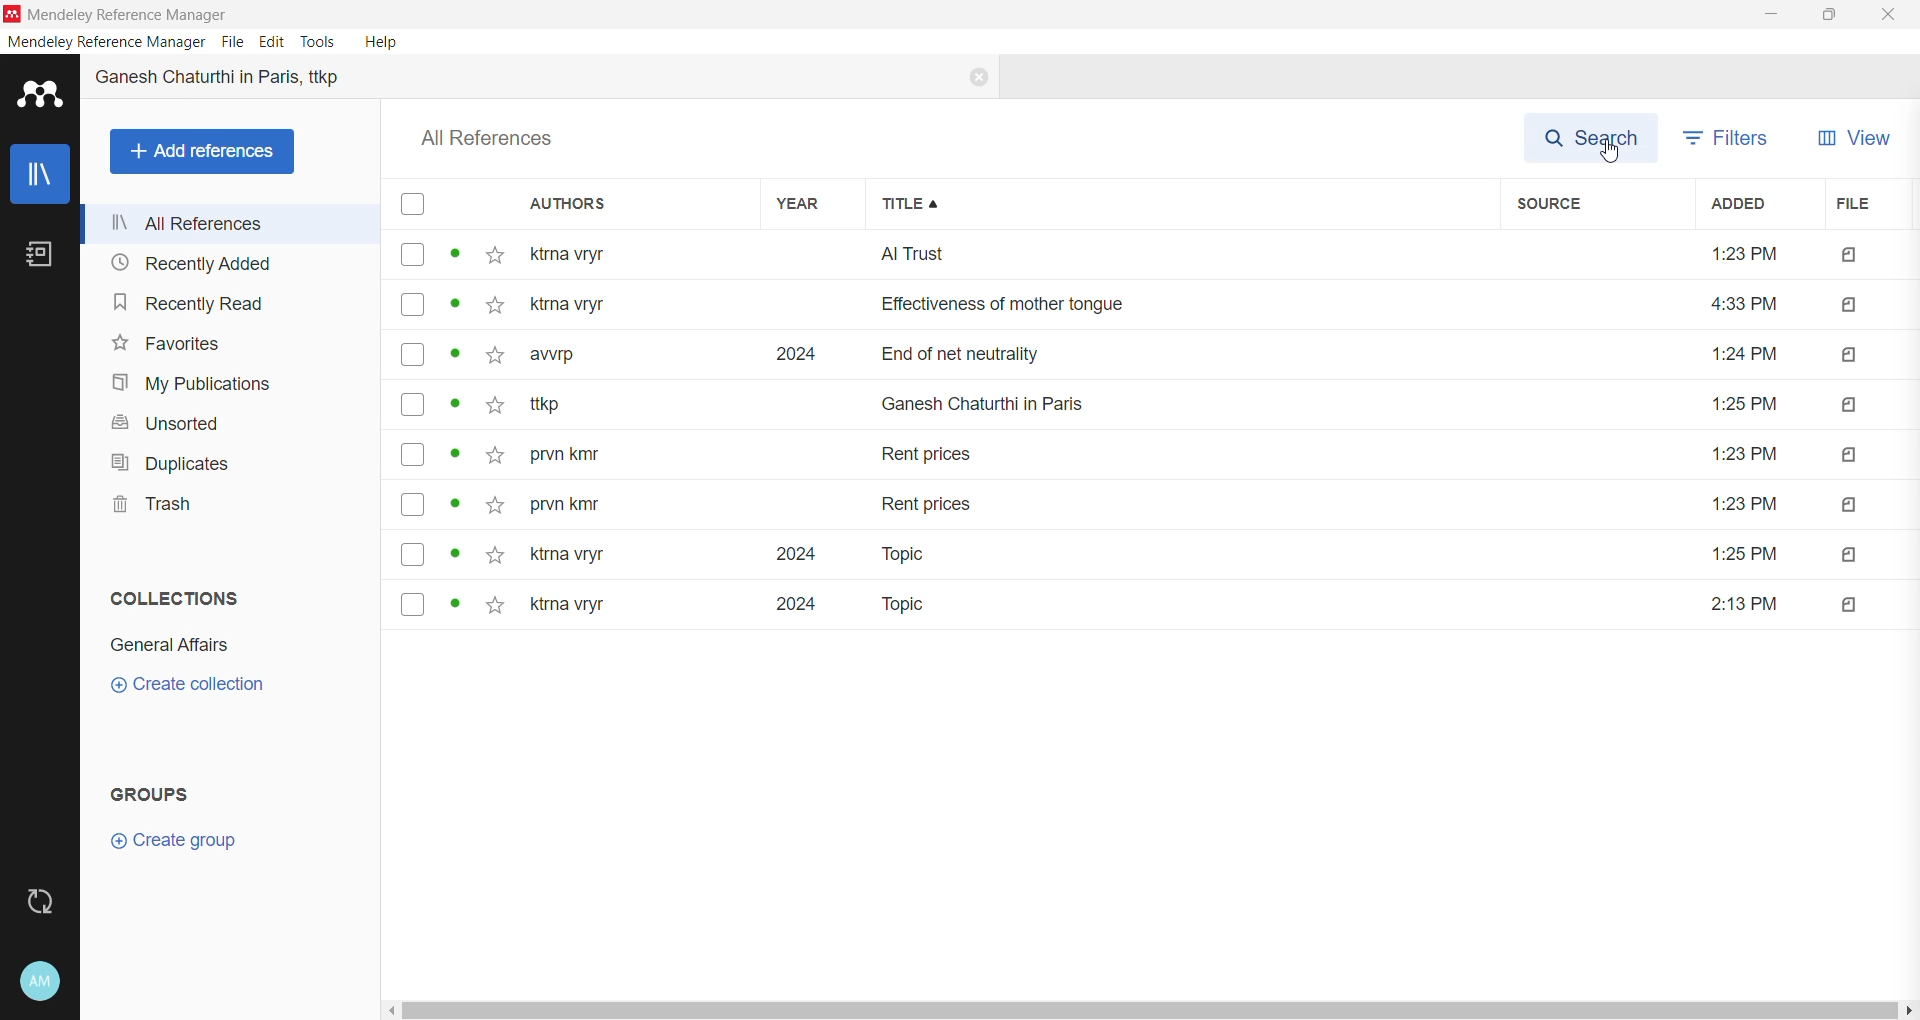 This screenshot has width=1920, height=1020. What do you see at coordinates (319, 42) in the screenshot?
I see `Tools` at bounding box center [319, 42].